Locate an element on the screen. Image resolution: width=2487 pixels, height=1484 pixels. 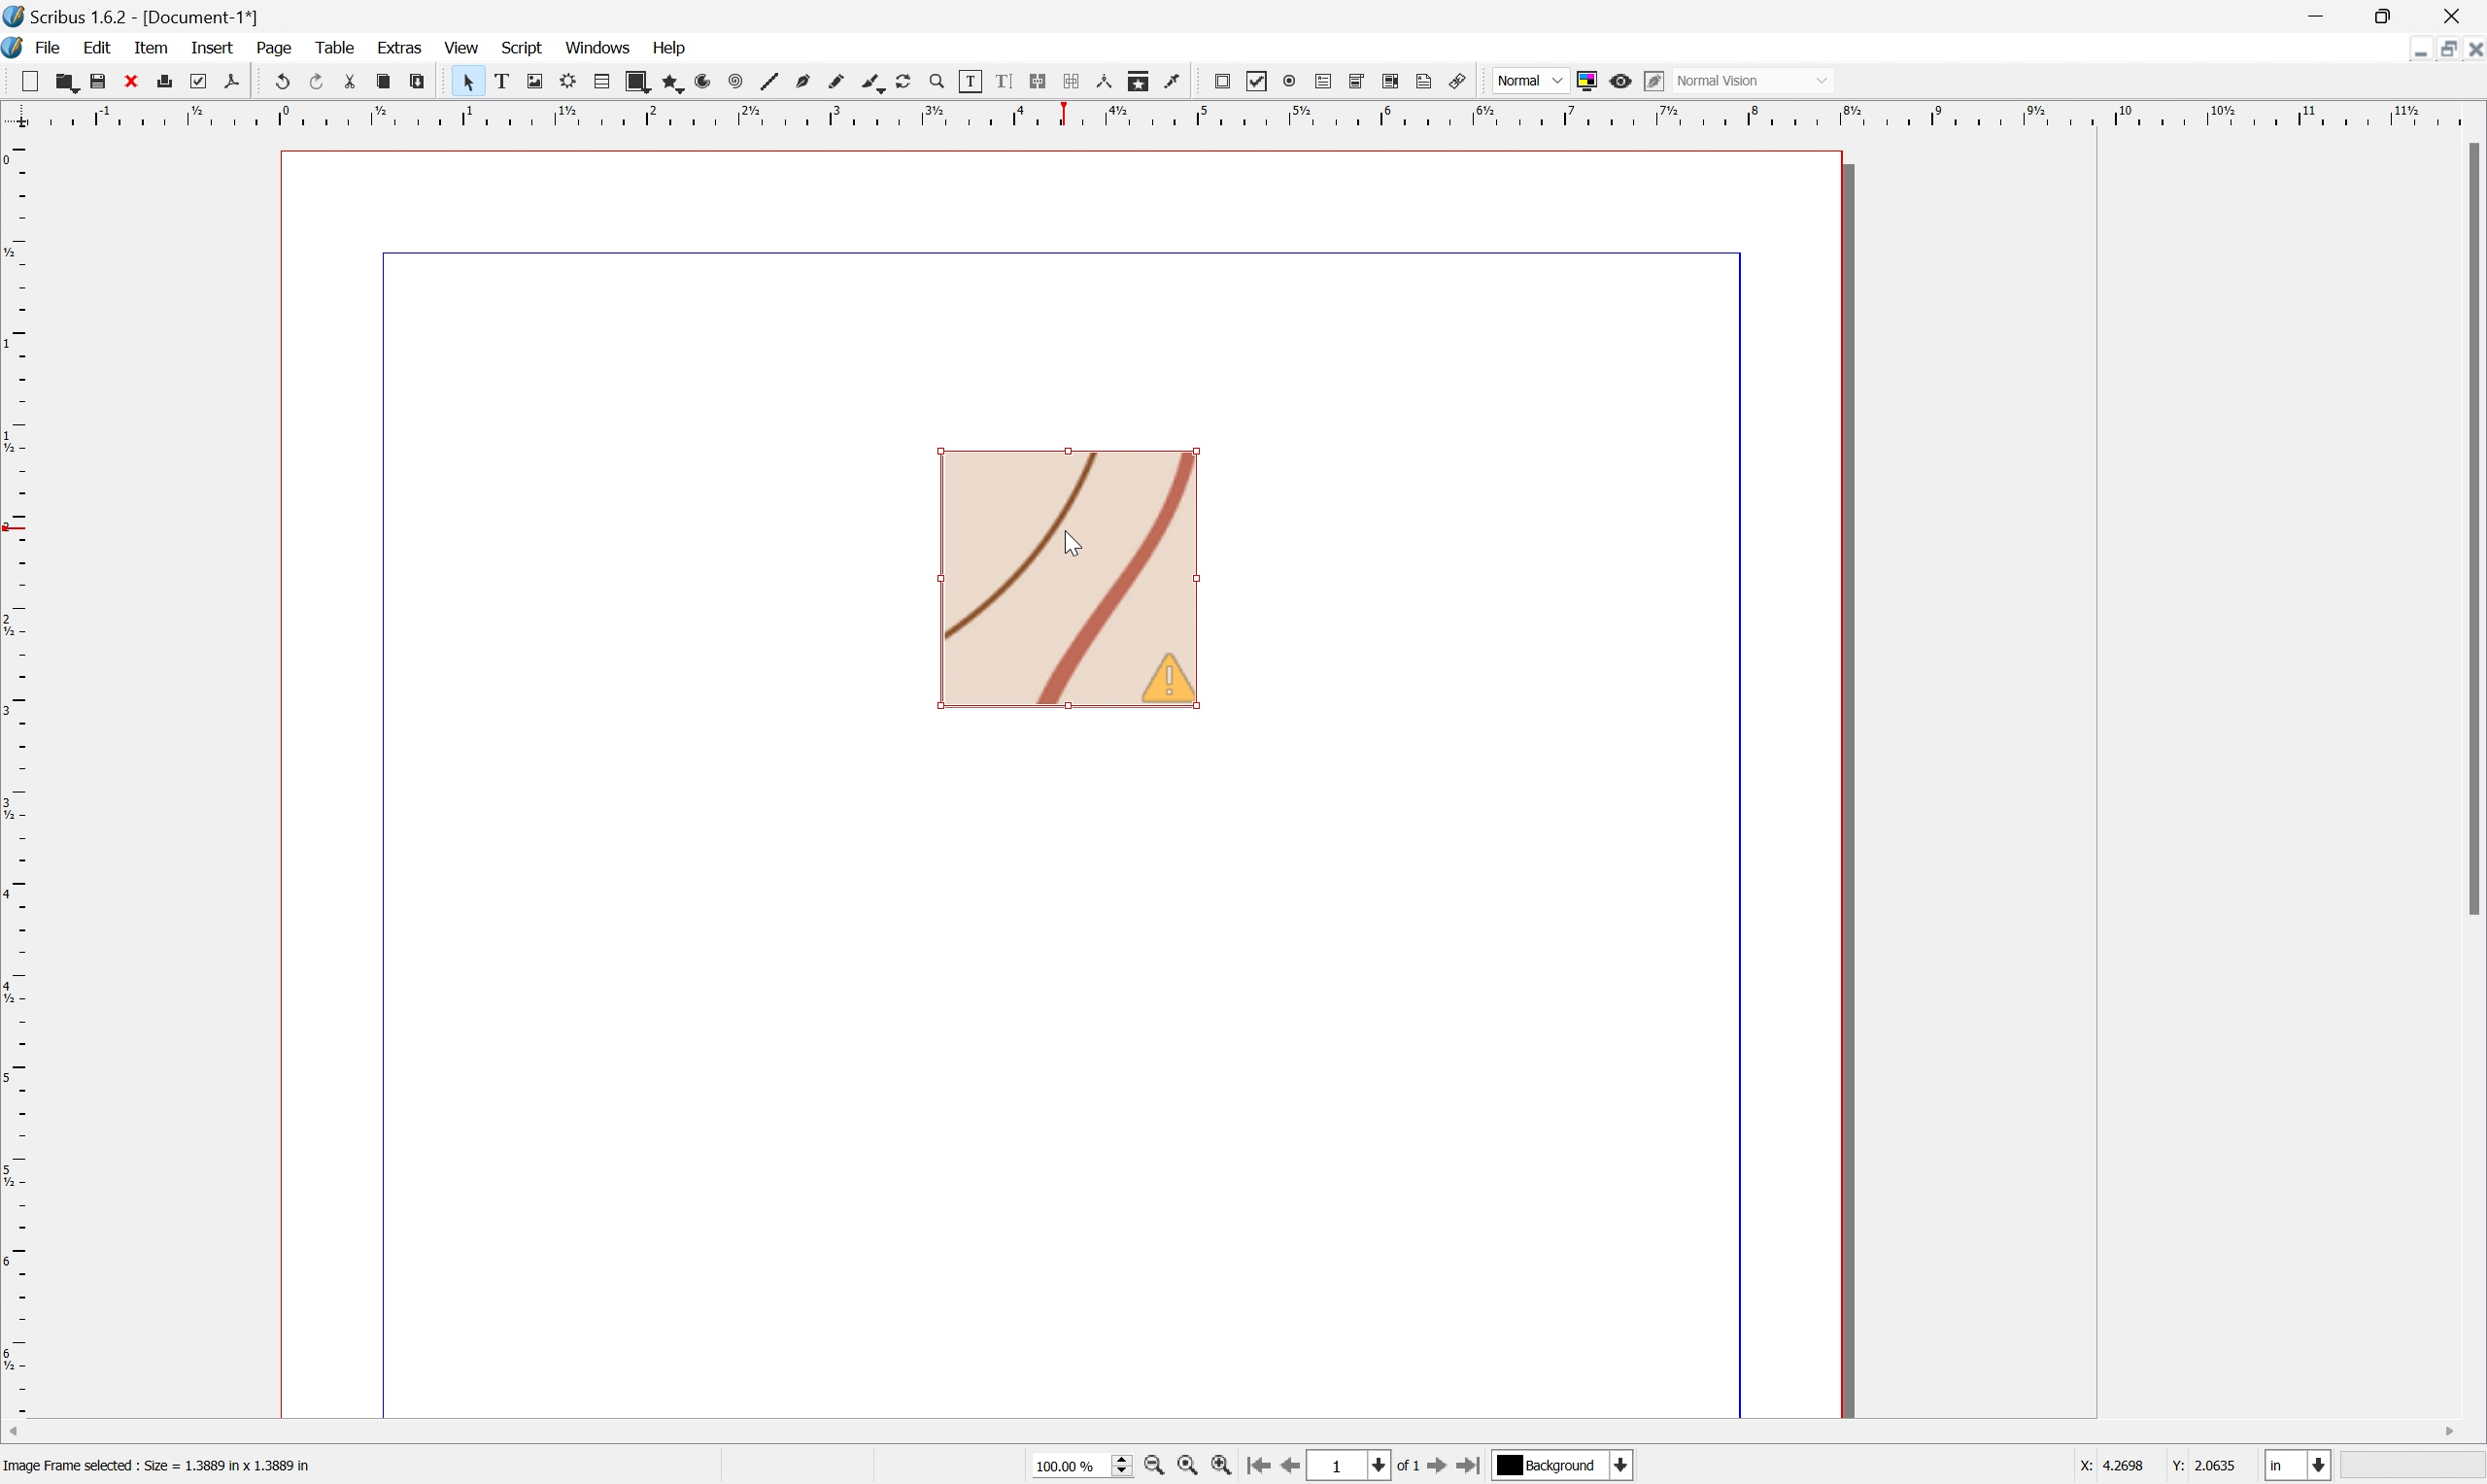
Unlink text frames is located at coordinates (1077, 81).